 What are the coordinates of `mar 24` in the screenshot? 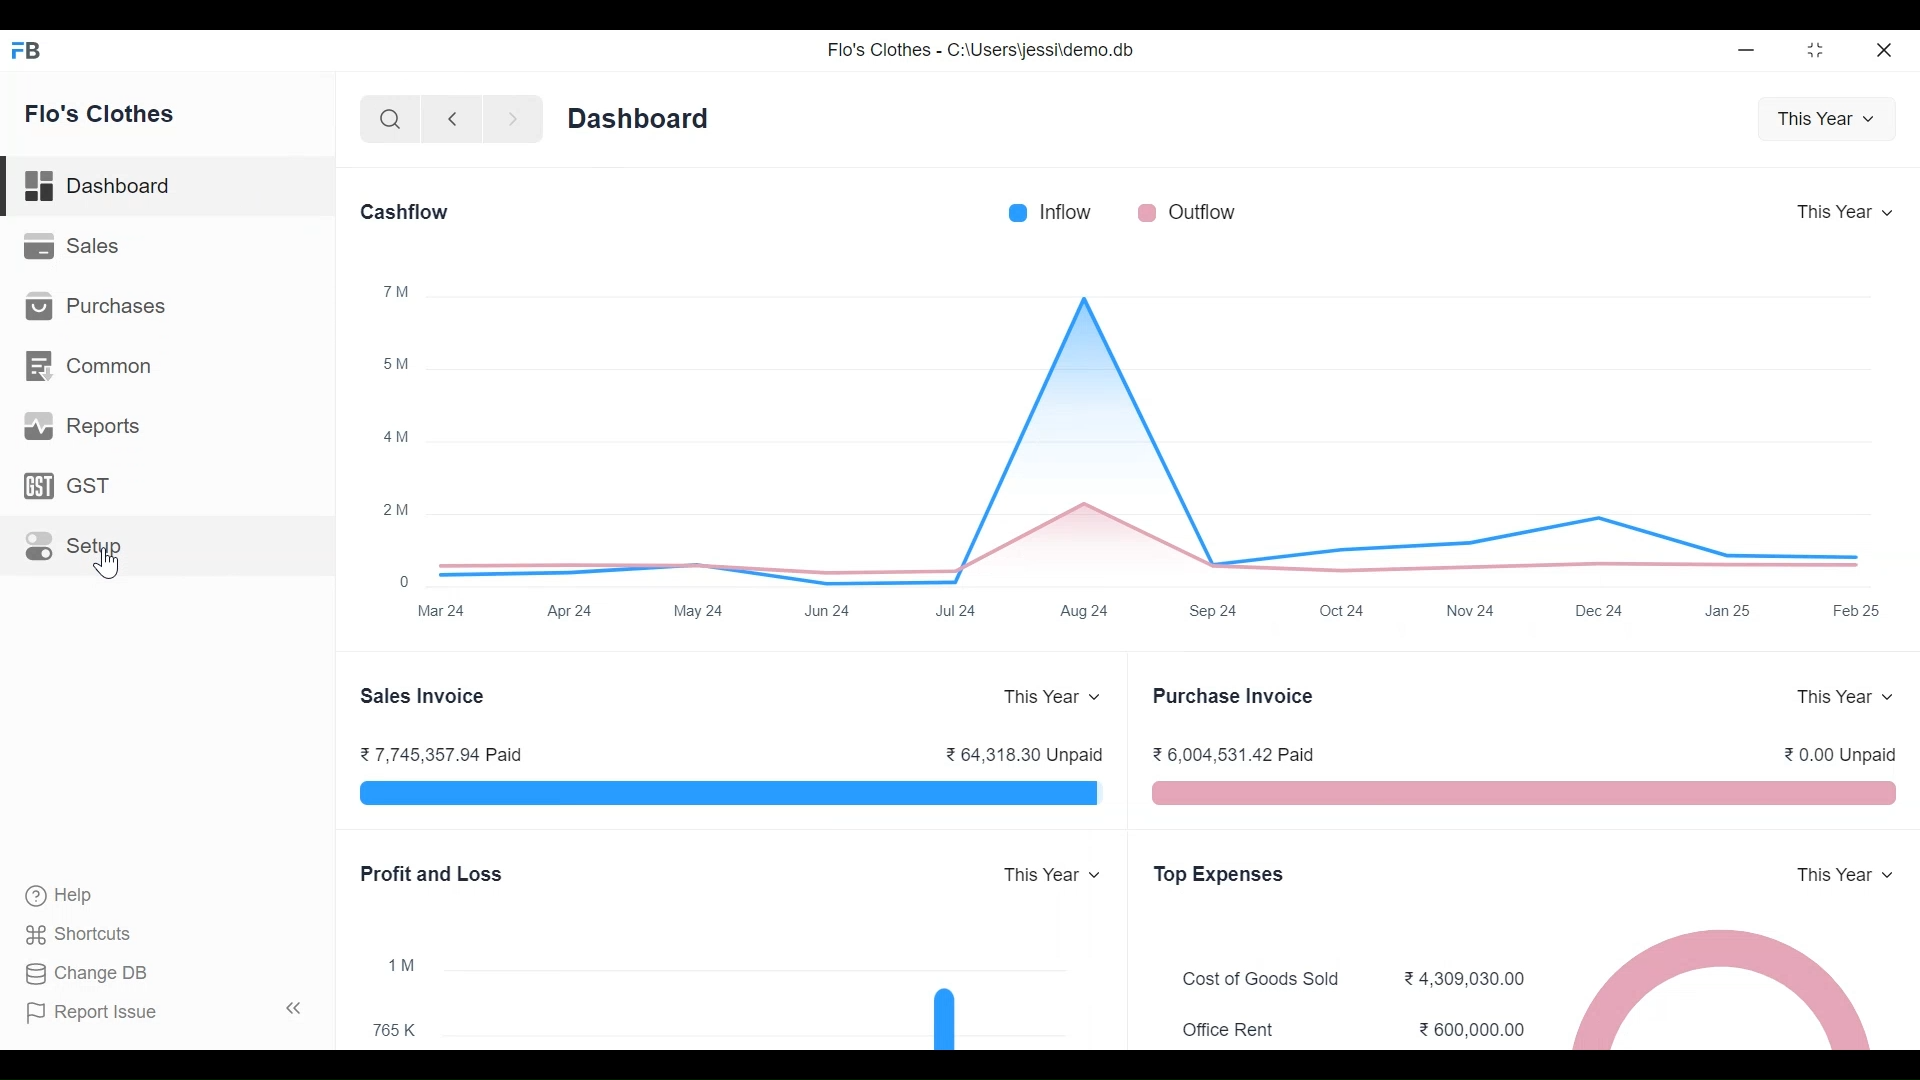 It's located at (443, 611).